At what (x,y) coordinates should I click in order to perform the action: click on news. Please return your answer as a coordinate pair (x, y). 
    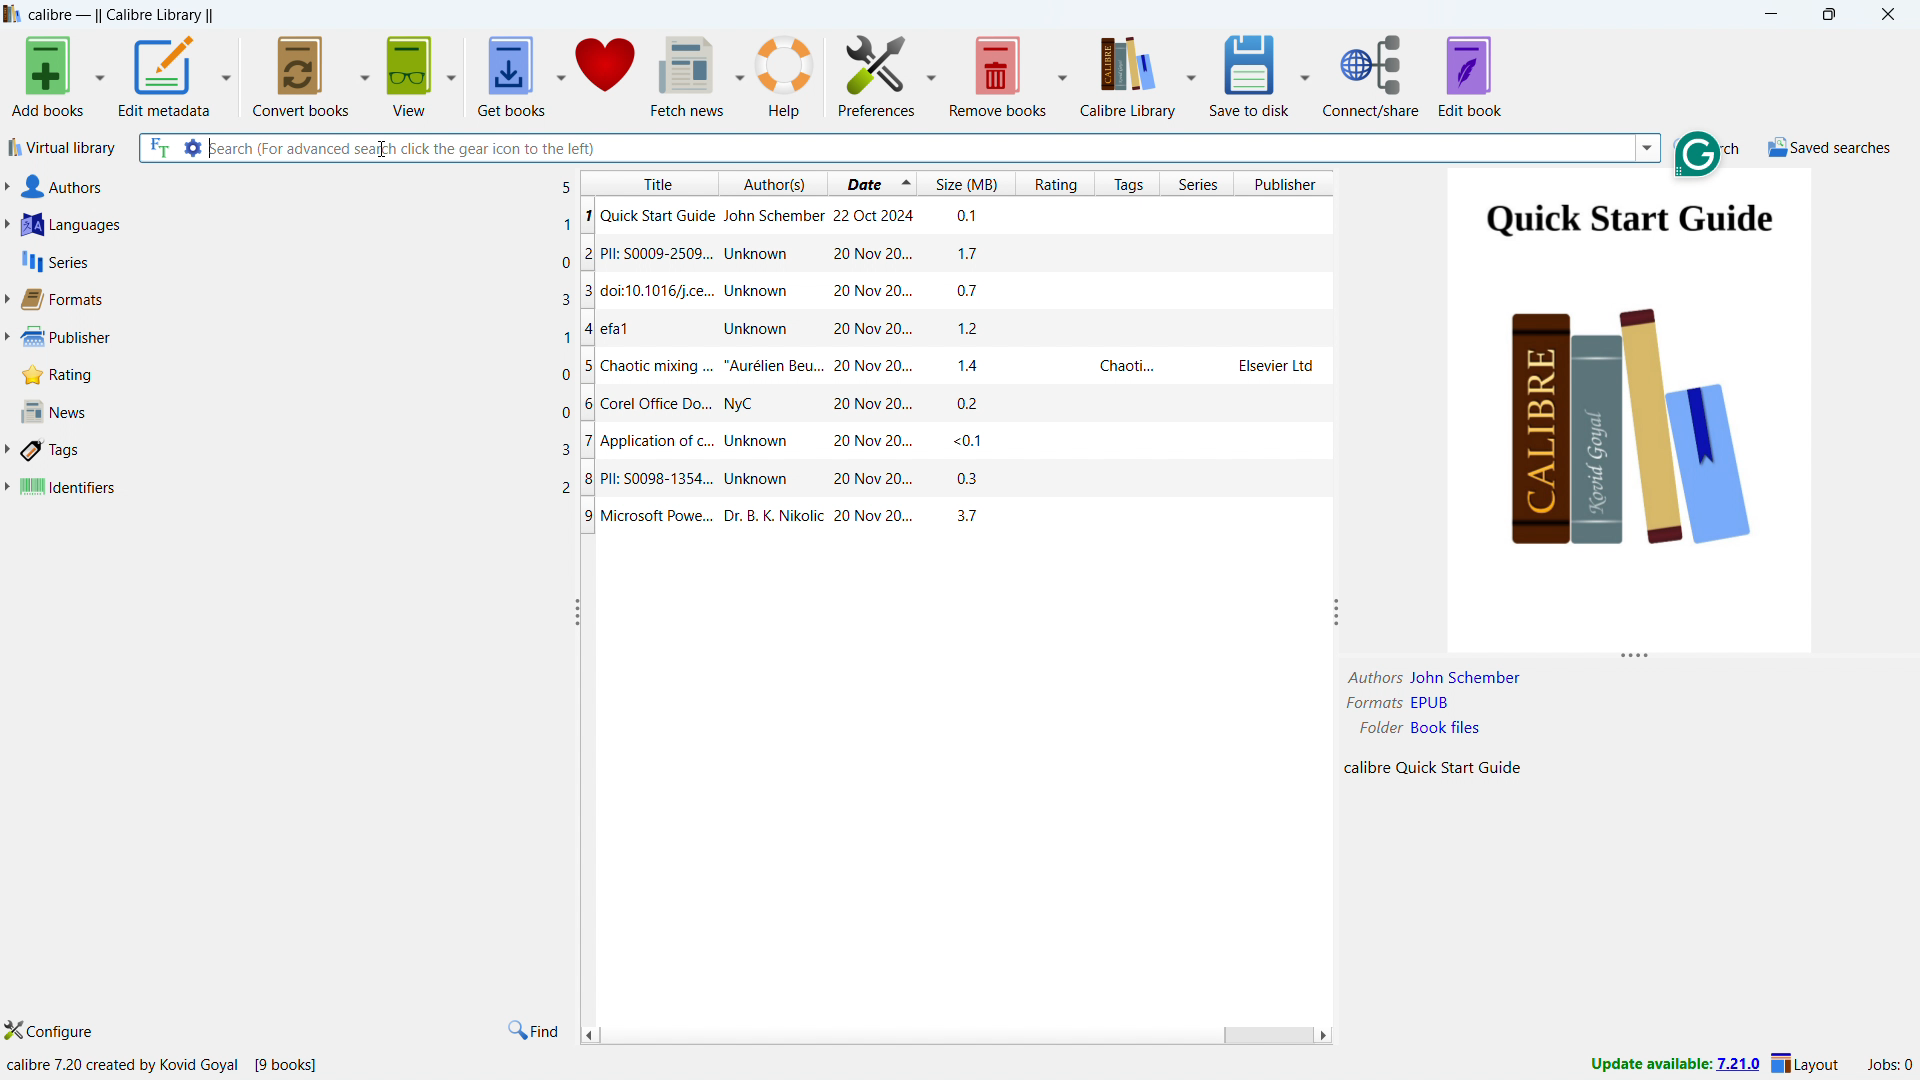
    Looking at the image, I should click on (297, 412).